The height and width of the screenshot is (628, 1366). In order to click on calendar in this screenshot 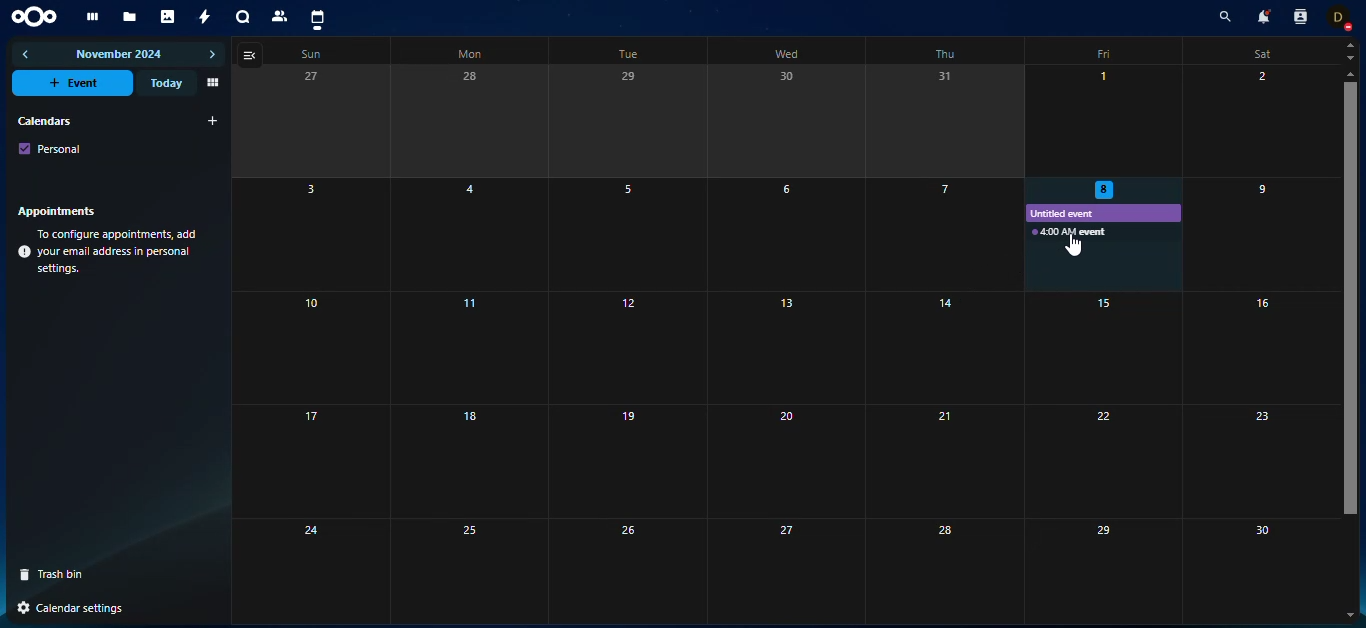, I will do `click(637, 301)`.